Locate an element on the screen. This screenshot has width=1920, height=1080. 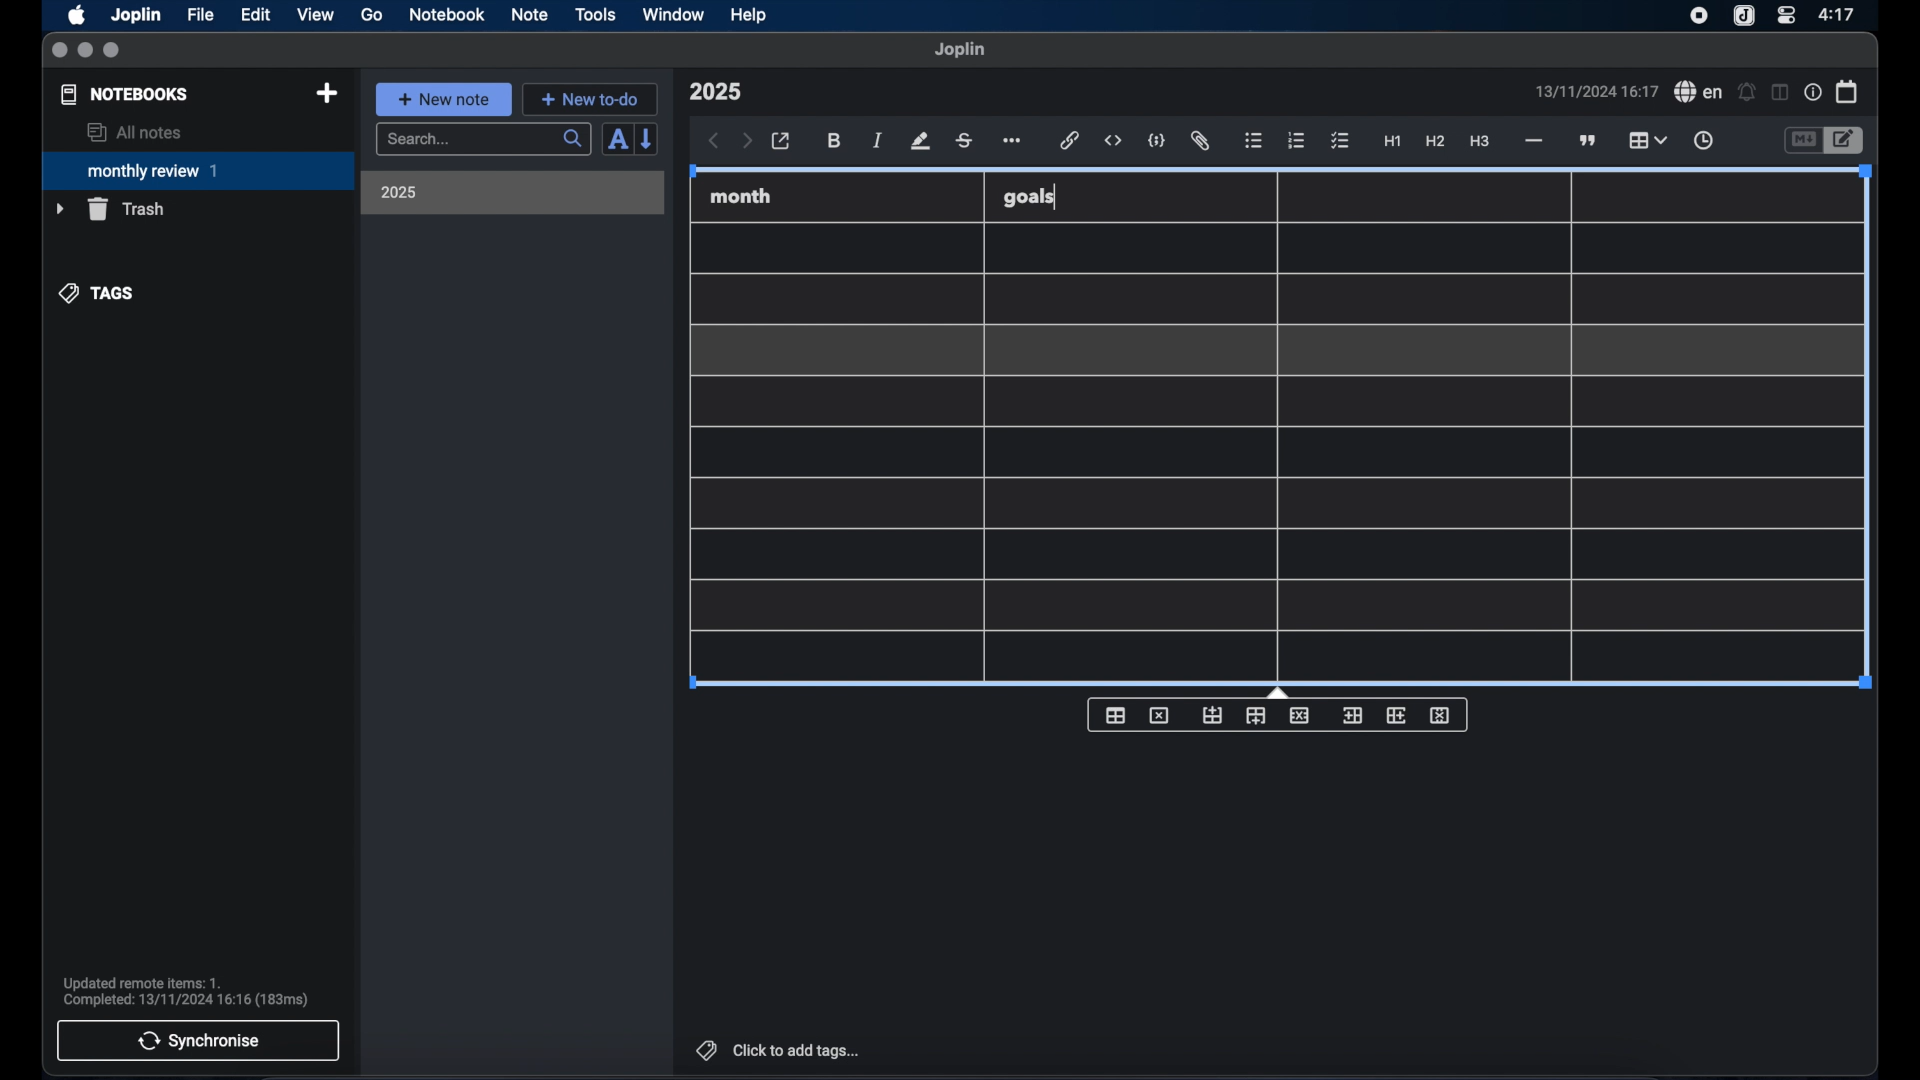
reverse sort order is located at coordinates (648, 138).